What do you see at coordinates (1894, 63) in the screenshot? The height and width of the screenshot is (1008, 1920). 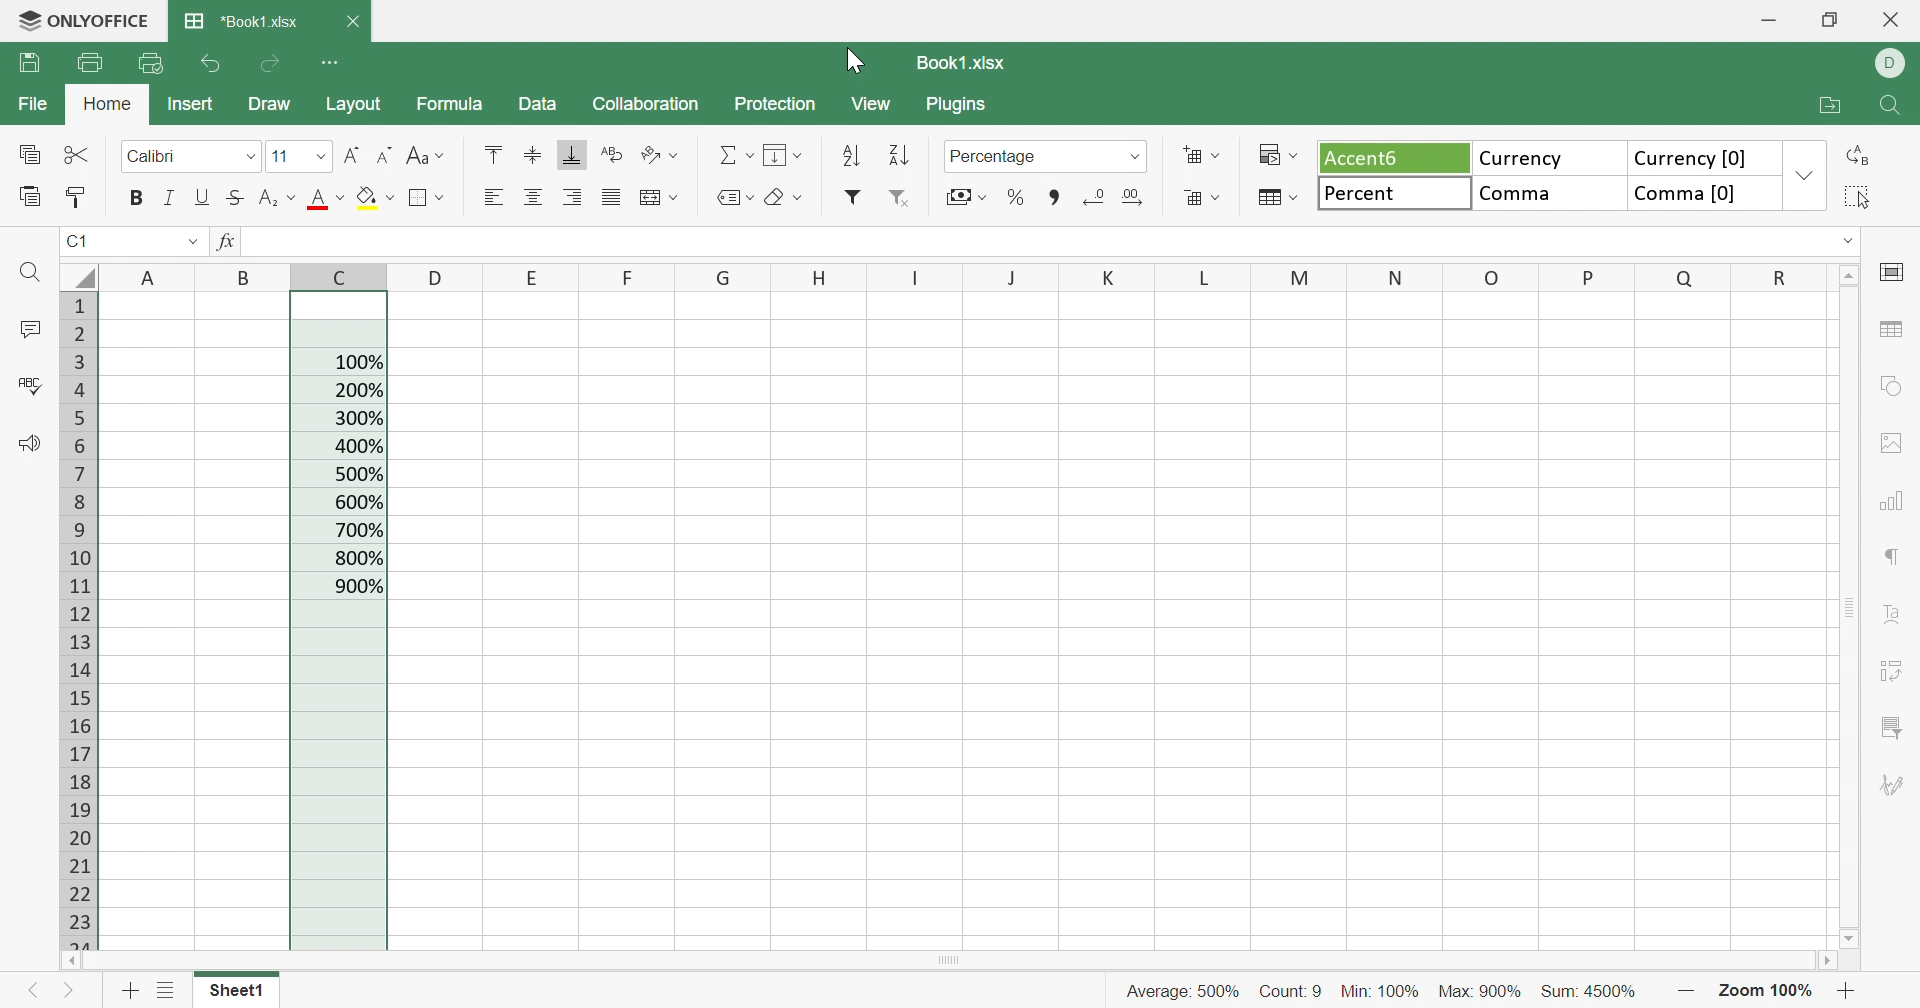 I see `D` at bounding box center [1894, 63].